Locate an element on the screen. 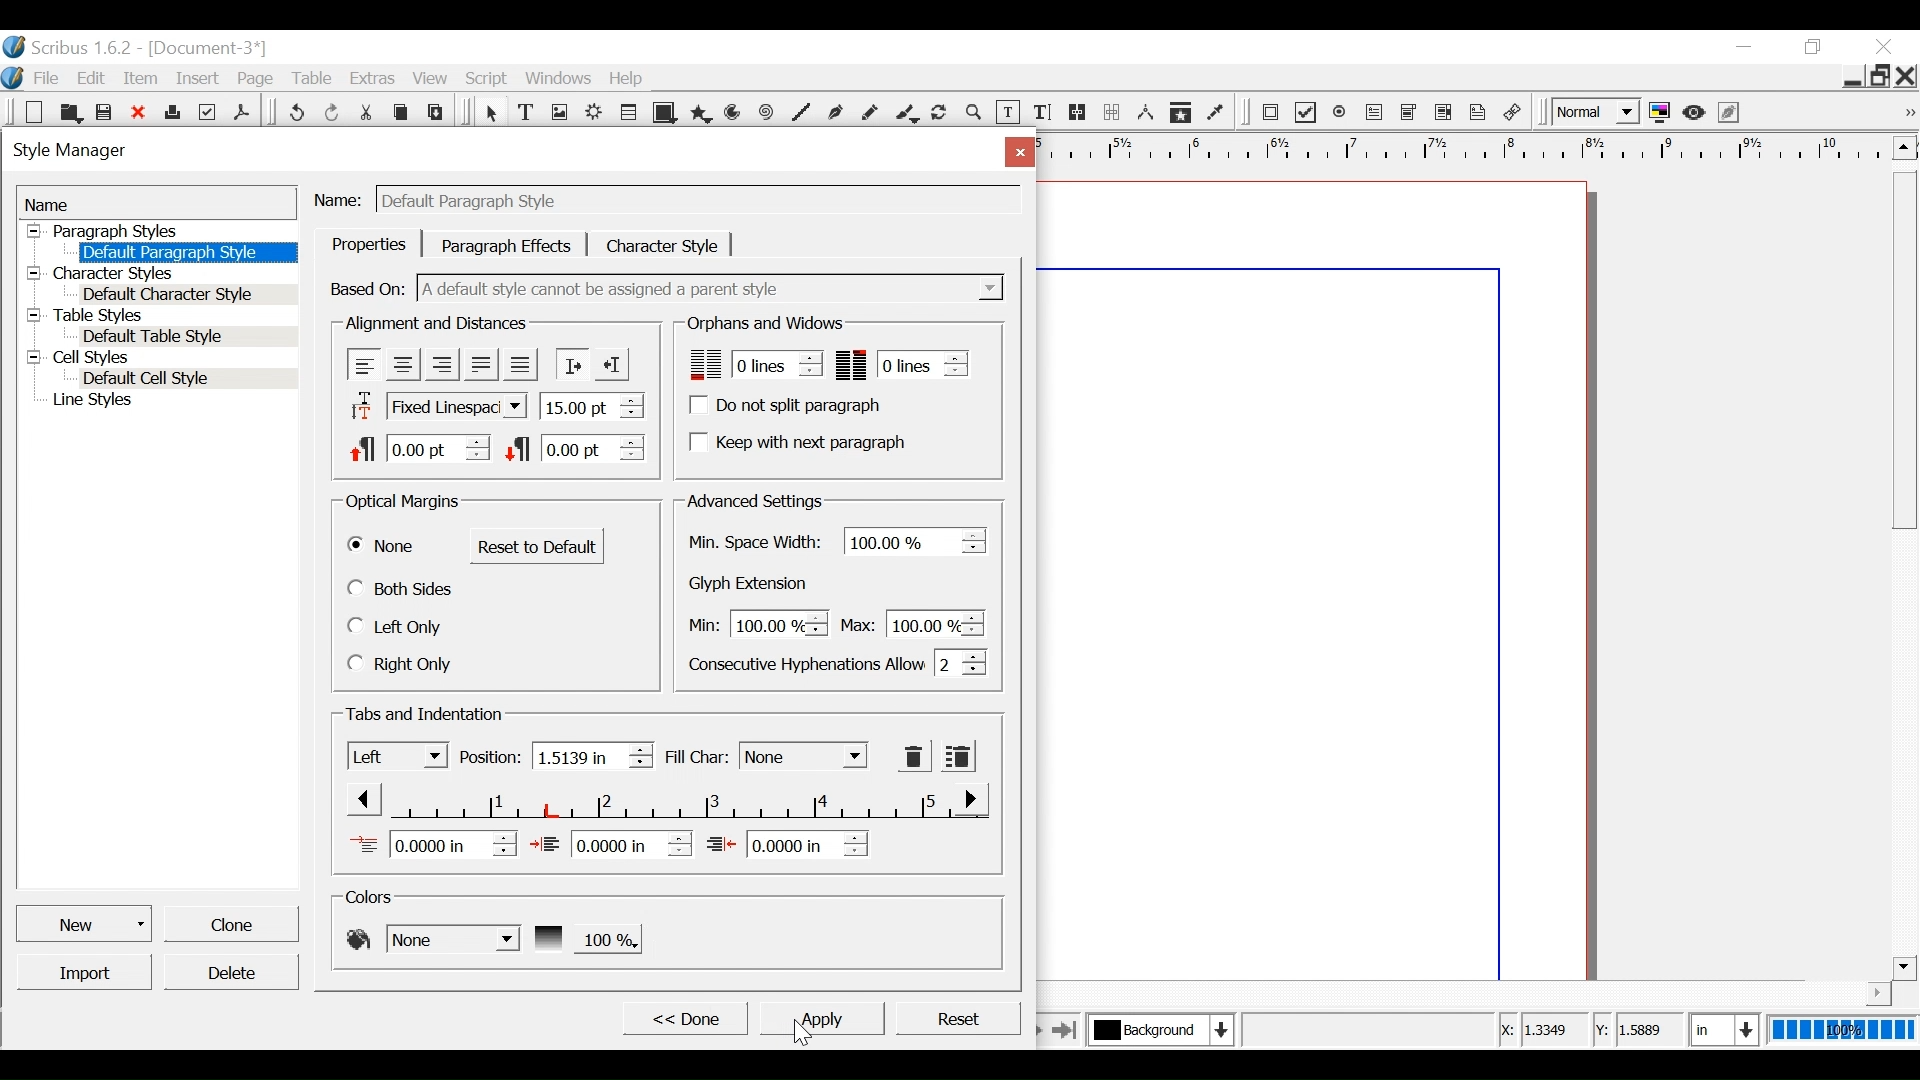  Expressed as a percentage of the white space is located at coordinates (917, 540).